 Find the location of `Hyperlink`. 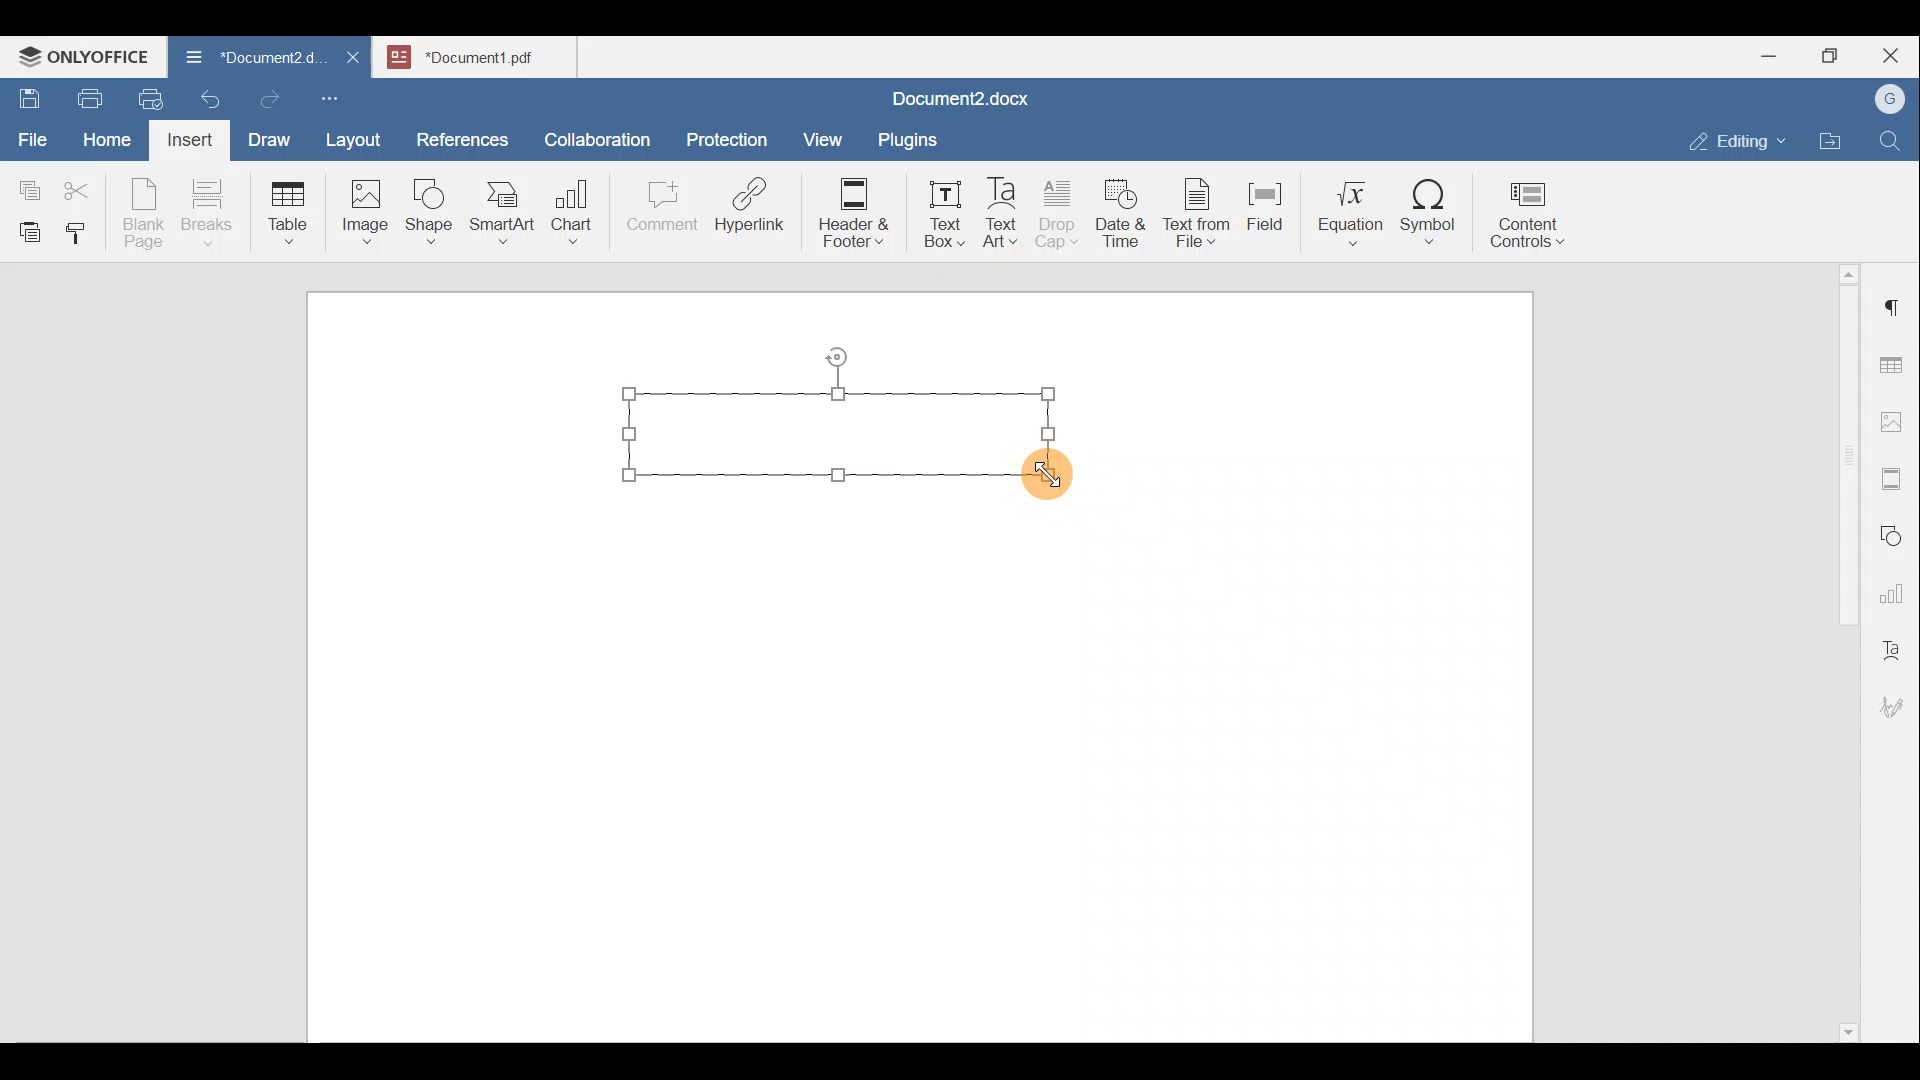

Hyperlink is located at coordinates (756, 211).